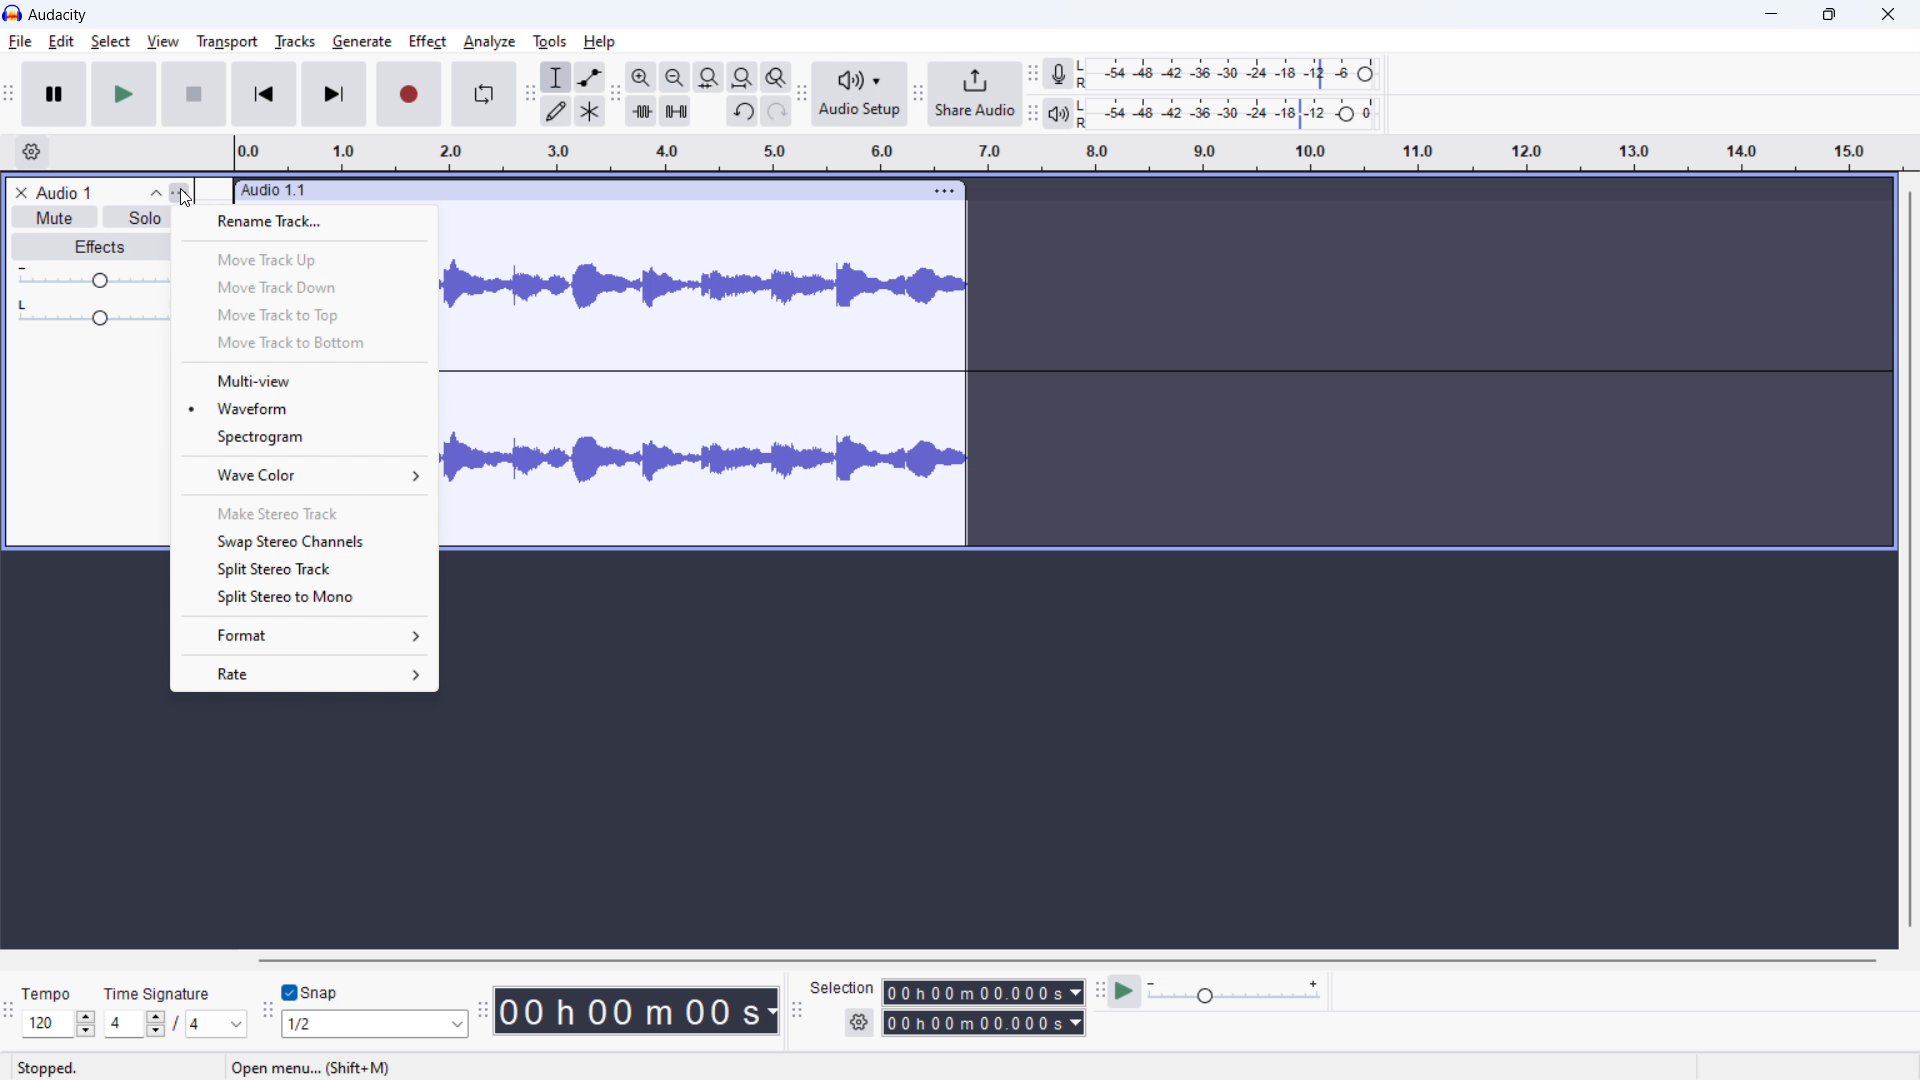 The width and height of the screenshot is (1920, 1080). Describe the element at coordinates (12, 13) in the screenshot. I see `logo` at that location.